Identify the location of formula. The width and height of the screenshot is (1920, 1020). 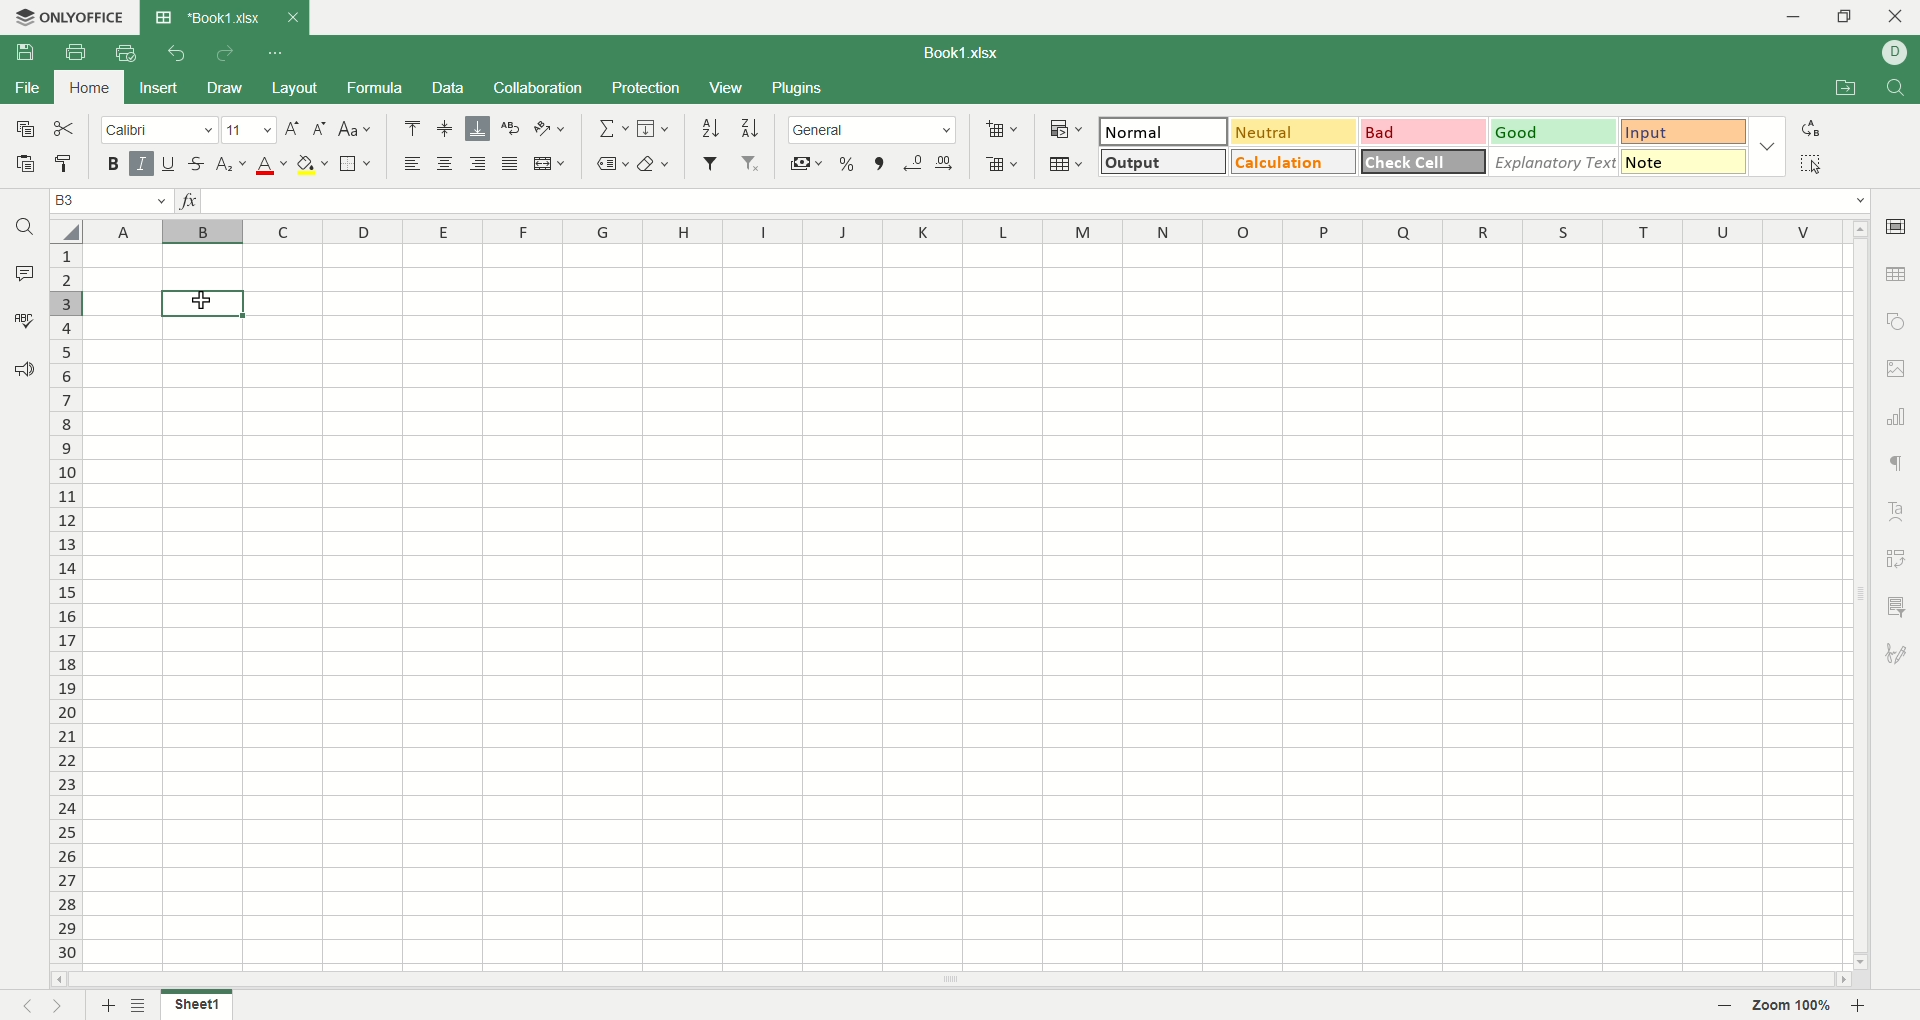
(377, 87).